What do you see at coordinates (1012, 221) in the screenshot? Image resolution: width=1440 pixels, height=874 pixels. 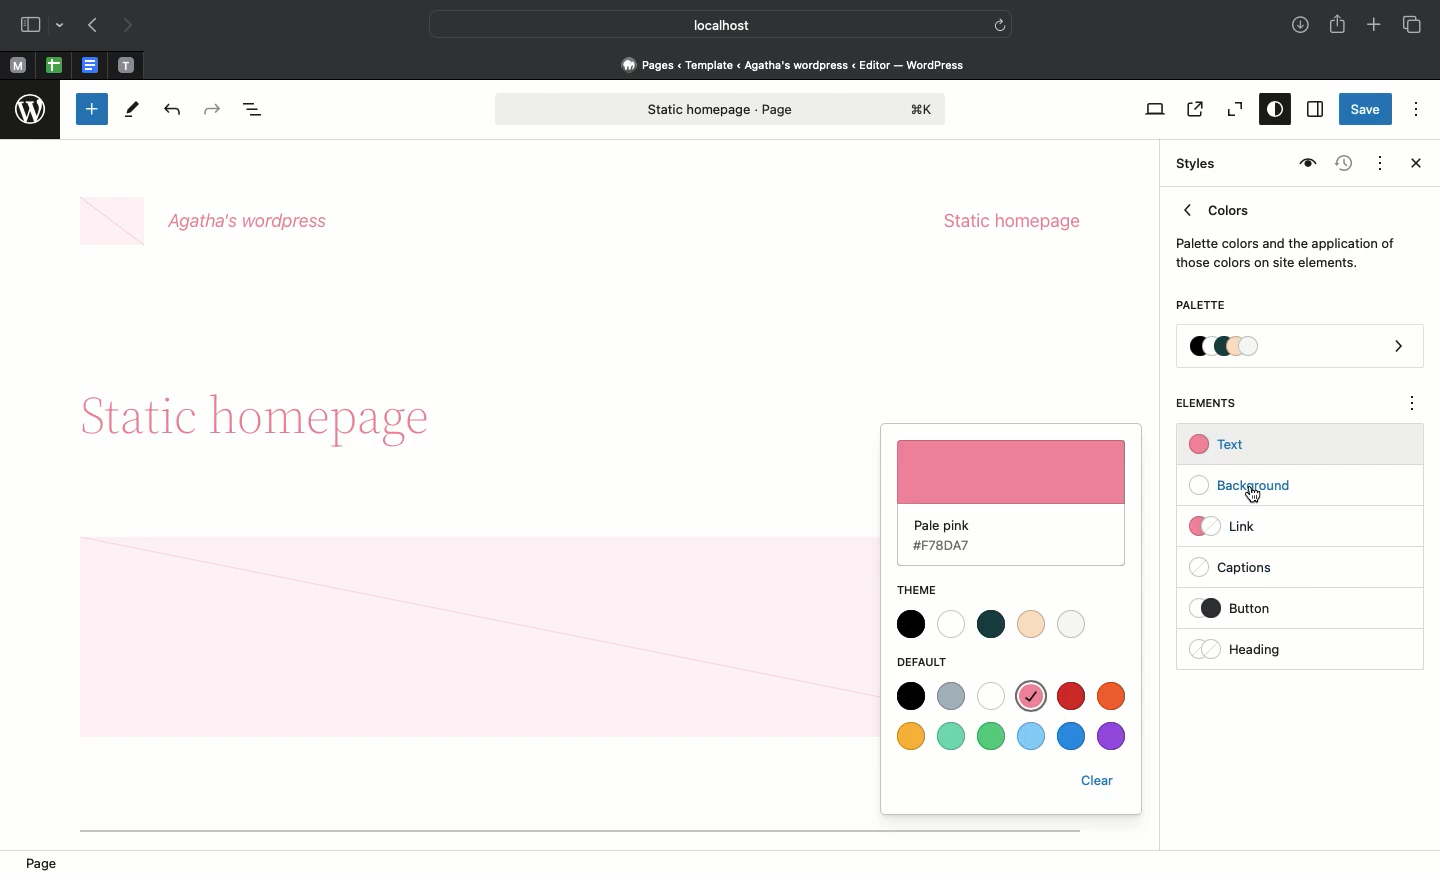 I see `Static homepage` at bounding box center [1012, 221].